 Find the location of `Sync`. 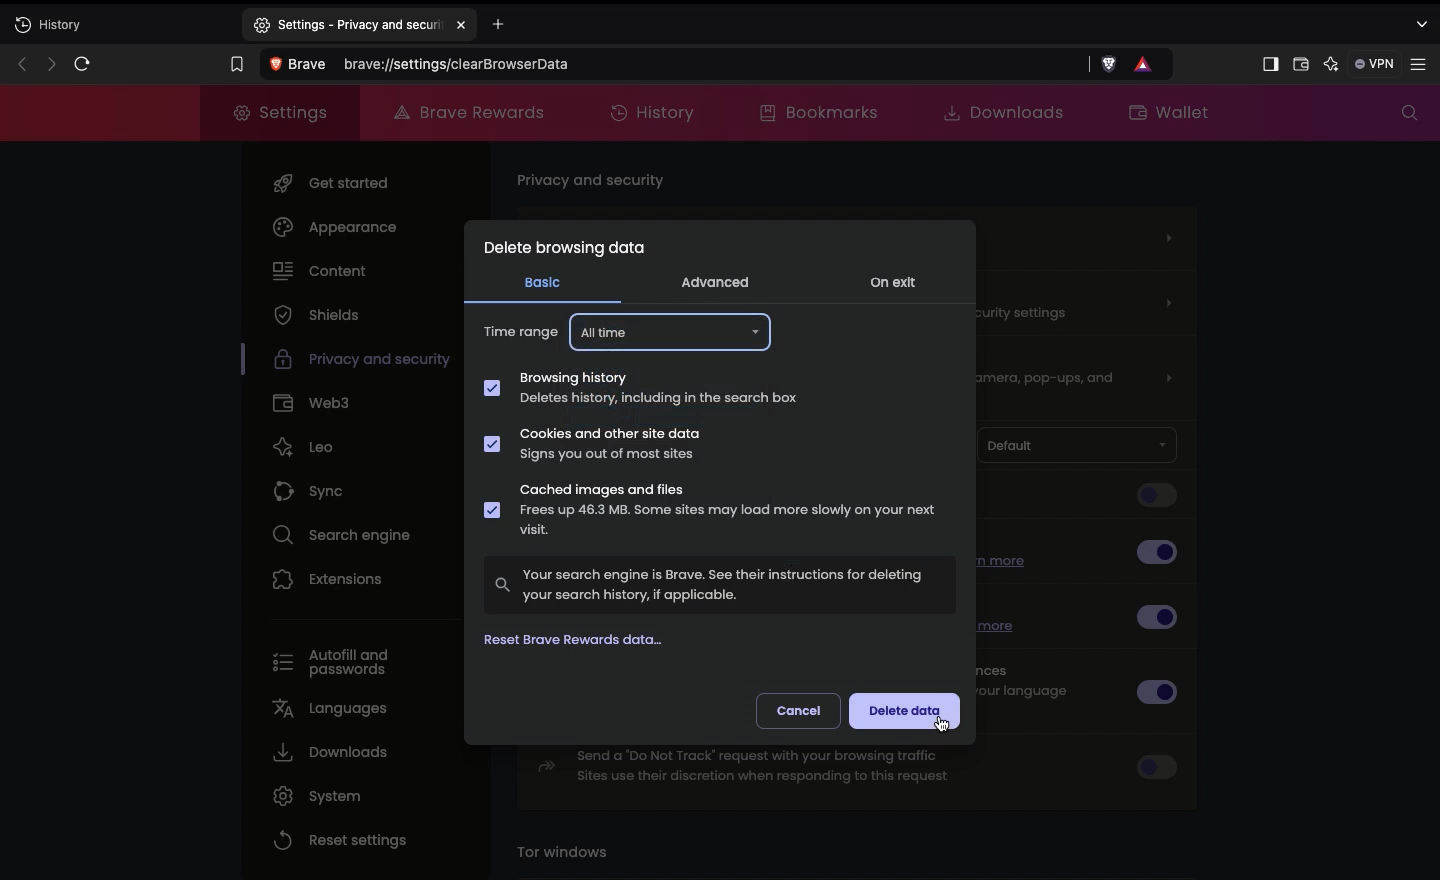

Sync is located at coordinates (326, 493).